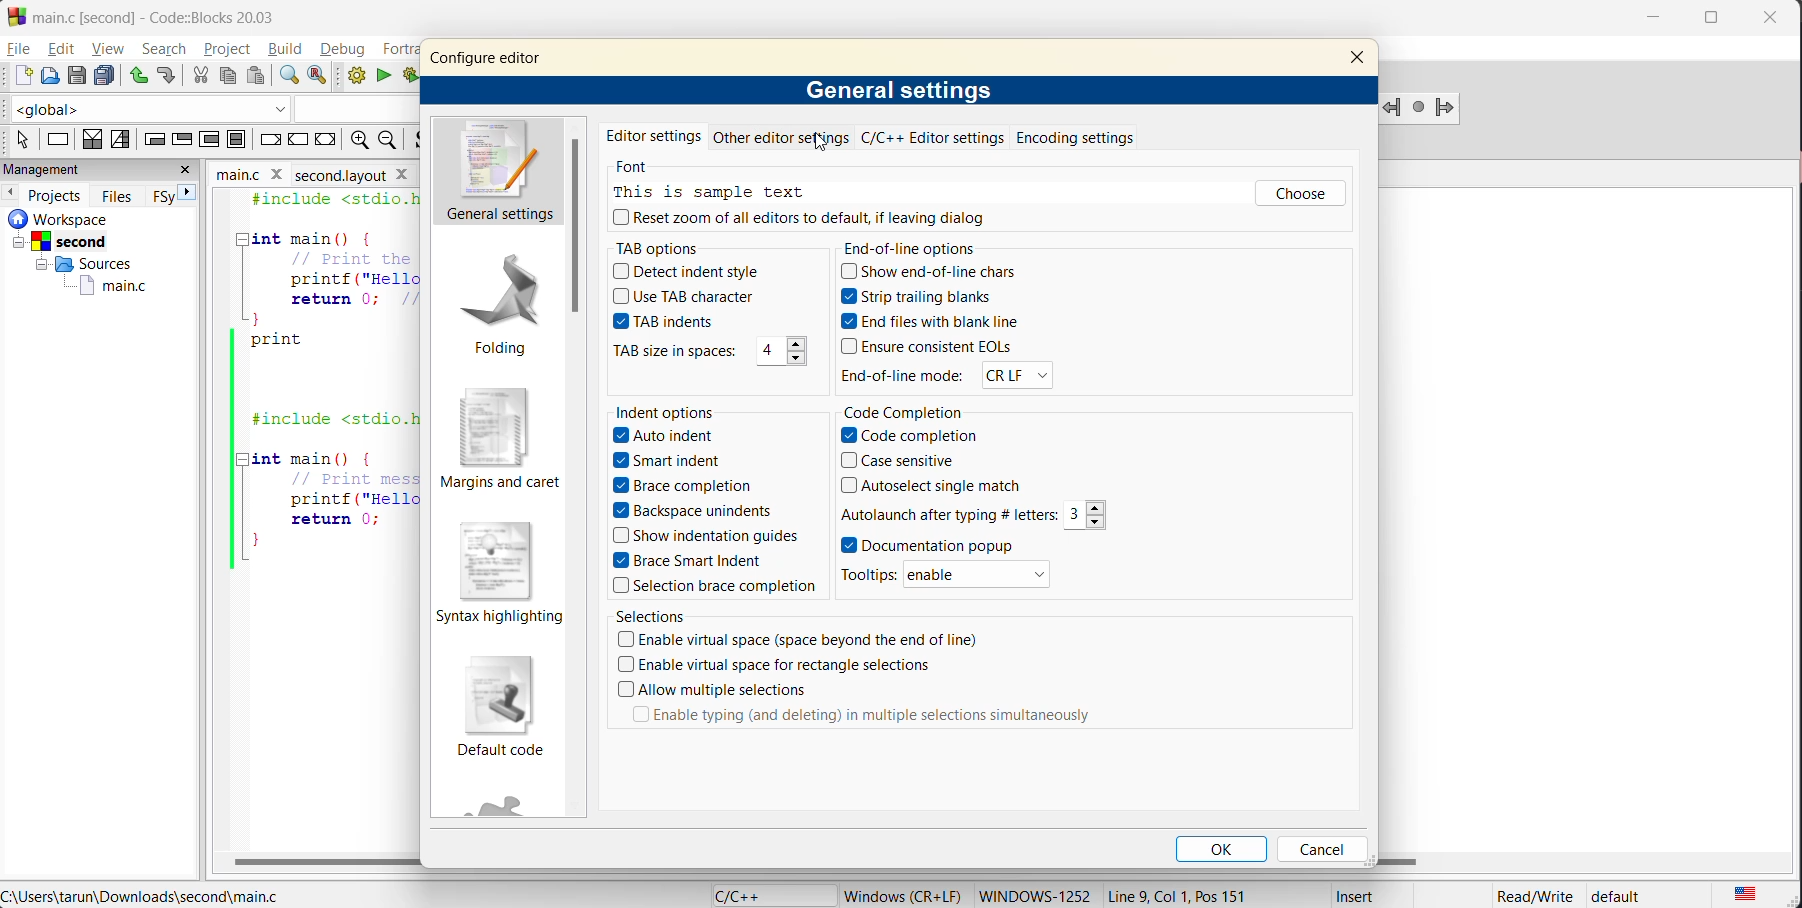 The image size is (1802, 908). I want to click on paste, so click(255, 78).